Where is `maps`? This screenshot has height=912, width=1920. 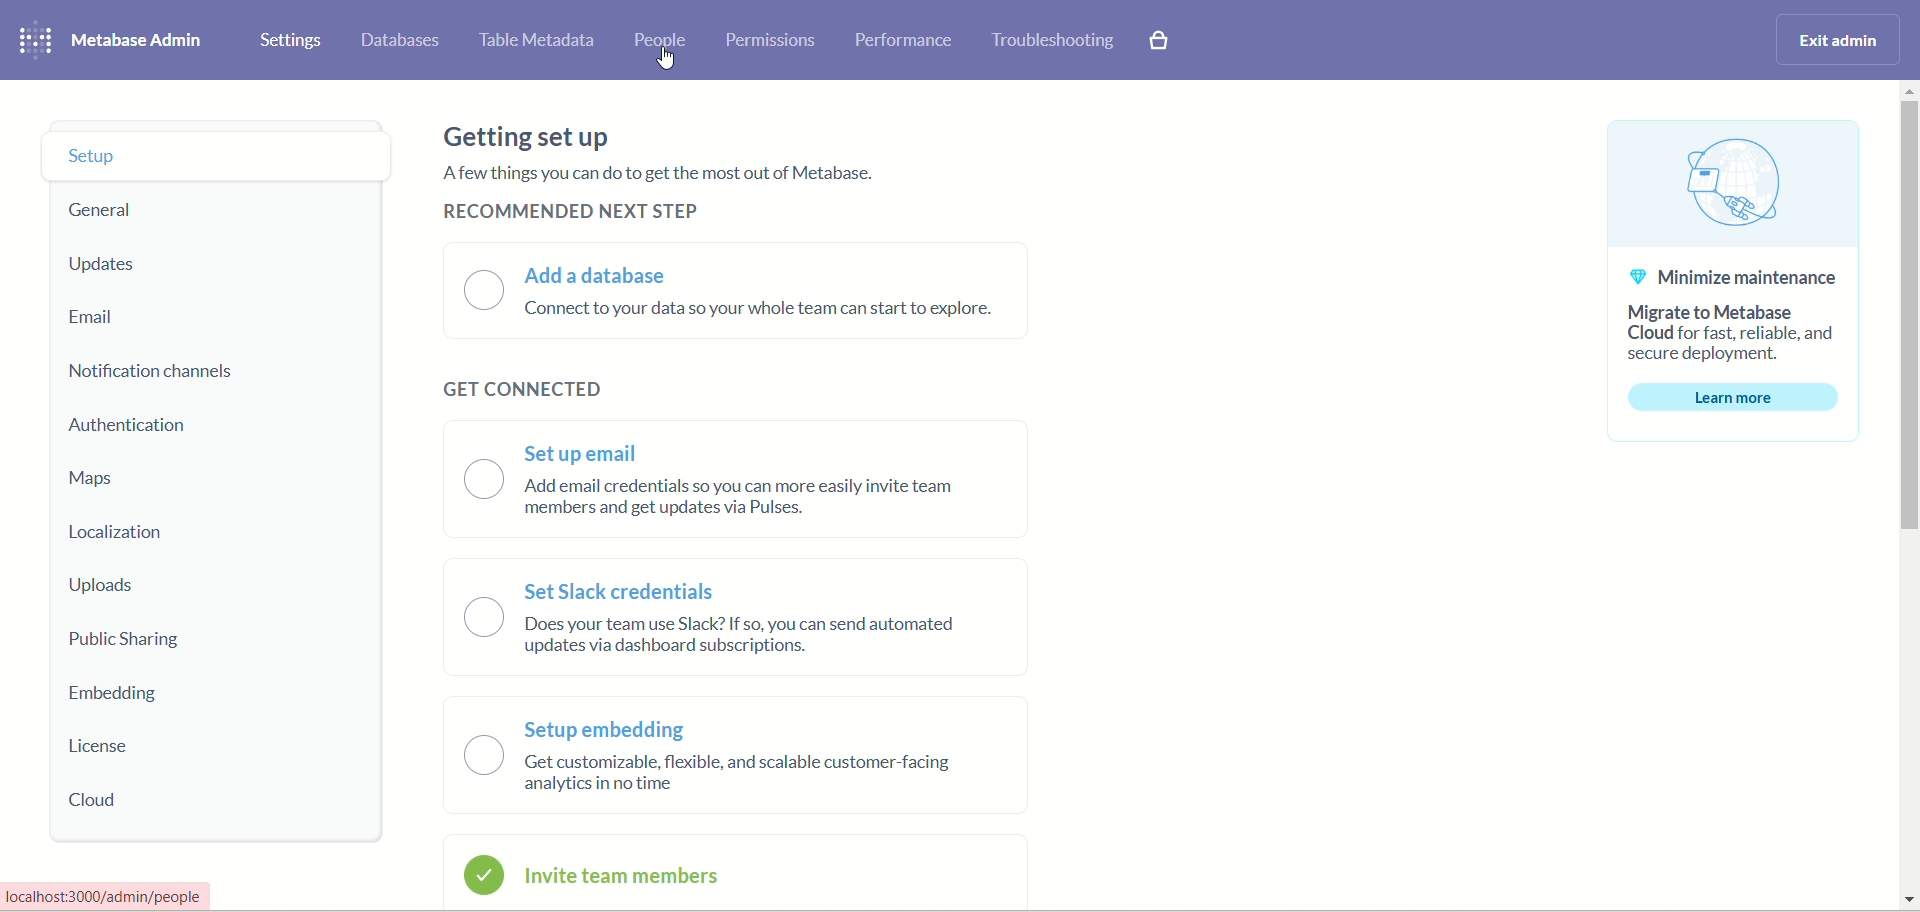 maps is located at coordinates (89, 479).